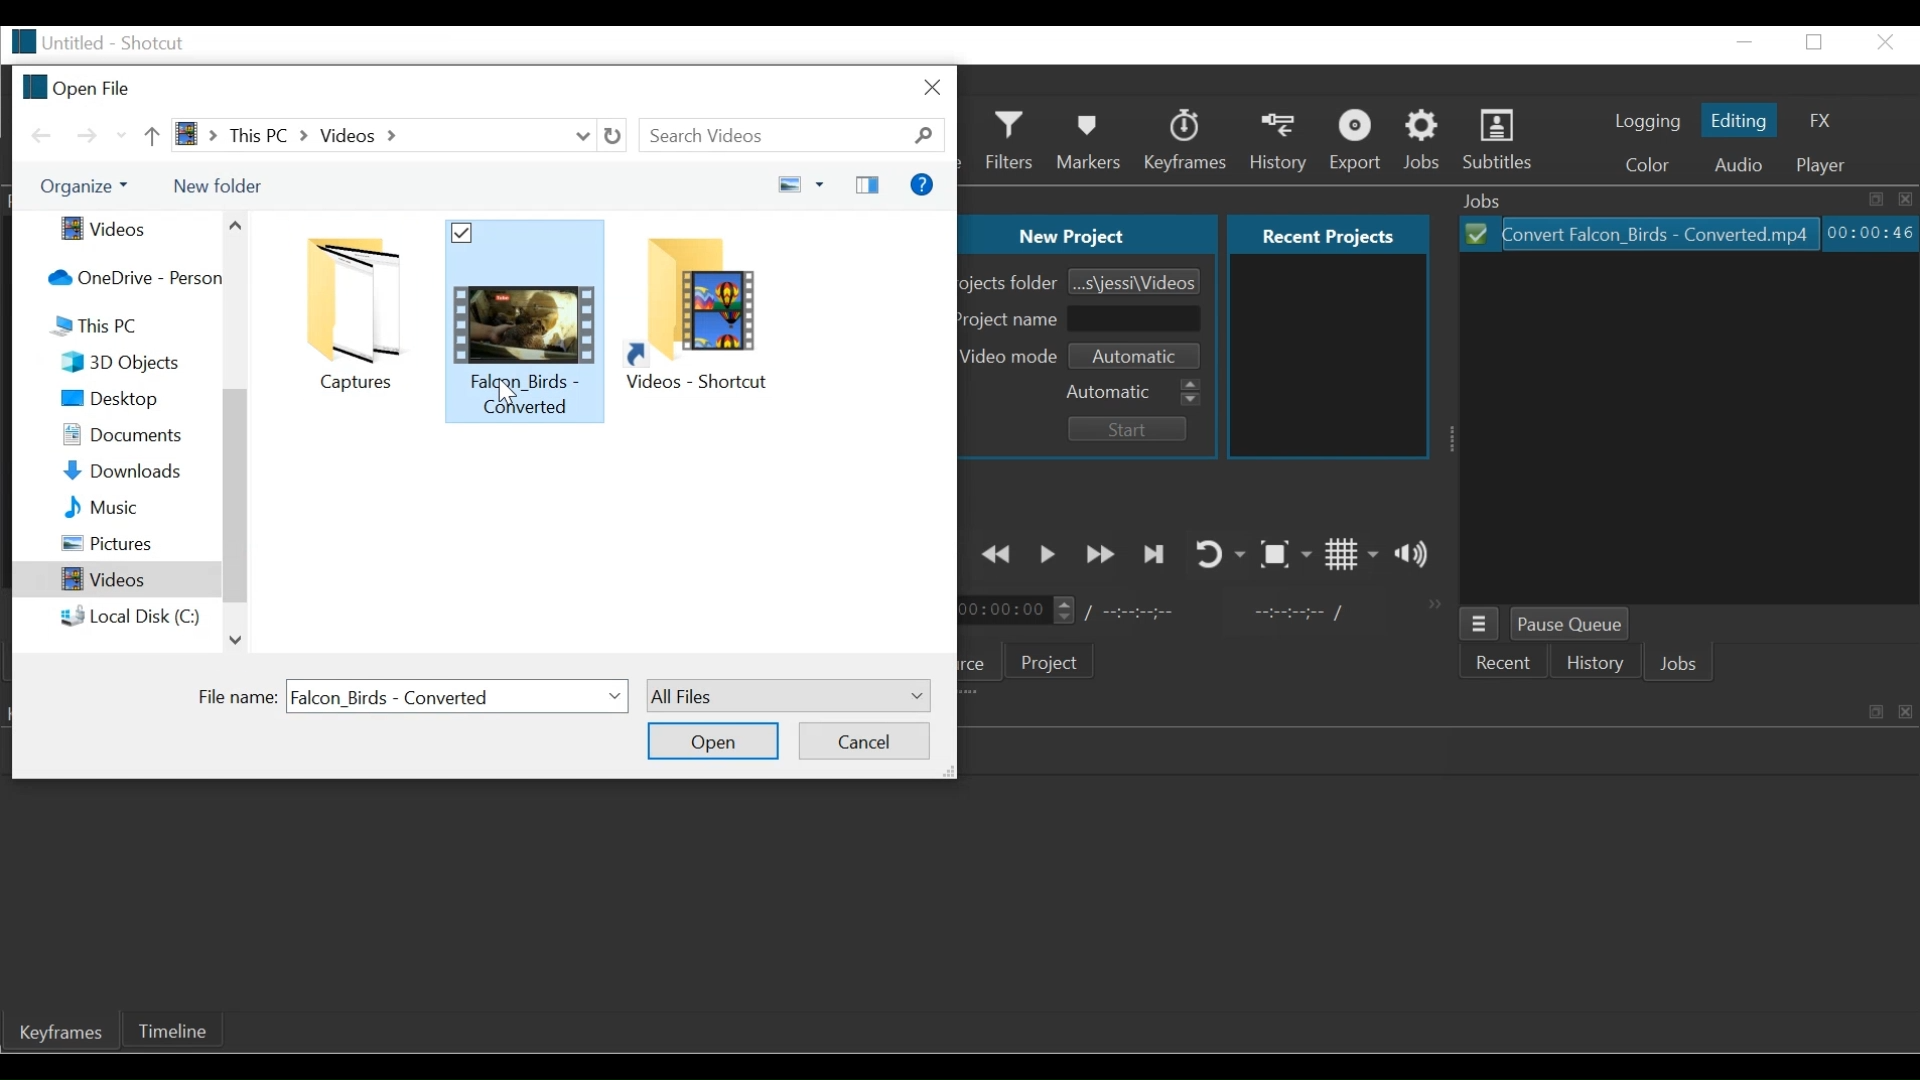 The width and height of the screenshot is (1920, 1080). I want to click on Timeline, so click(173, 1030).